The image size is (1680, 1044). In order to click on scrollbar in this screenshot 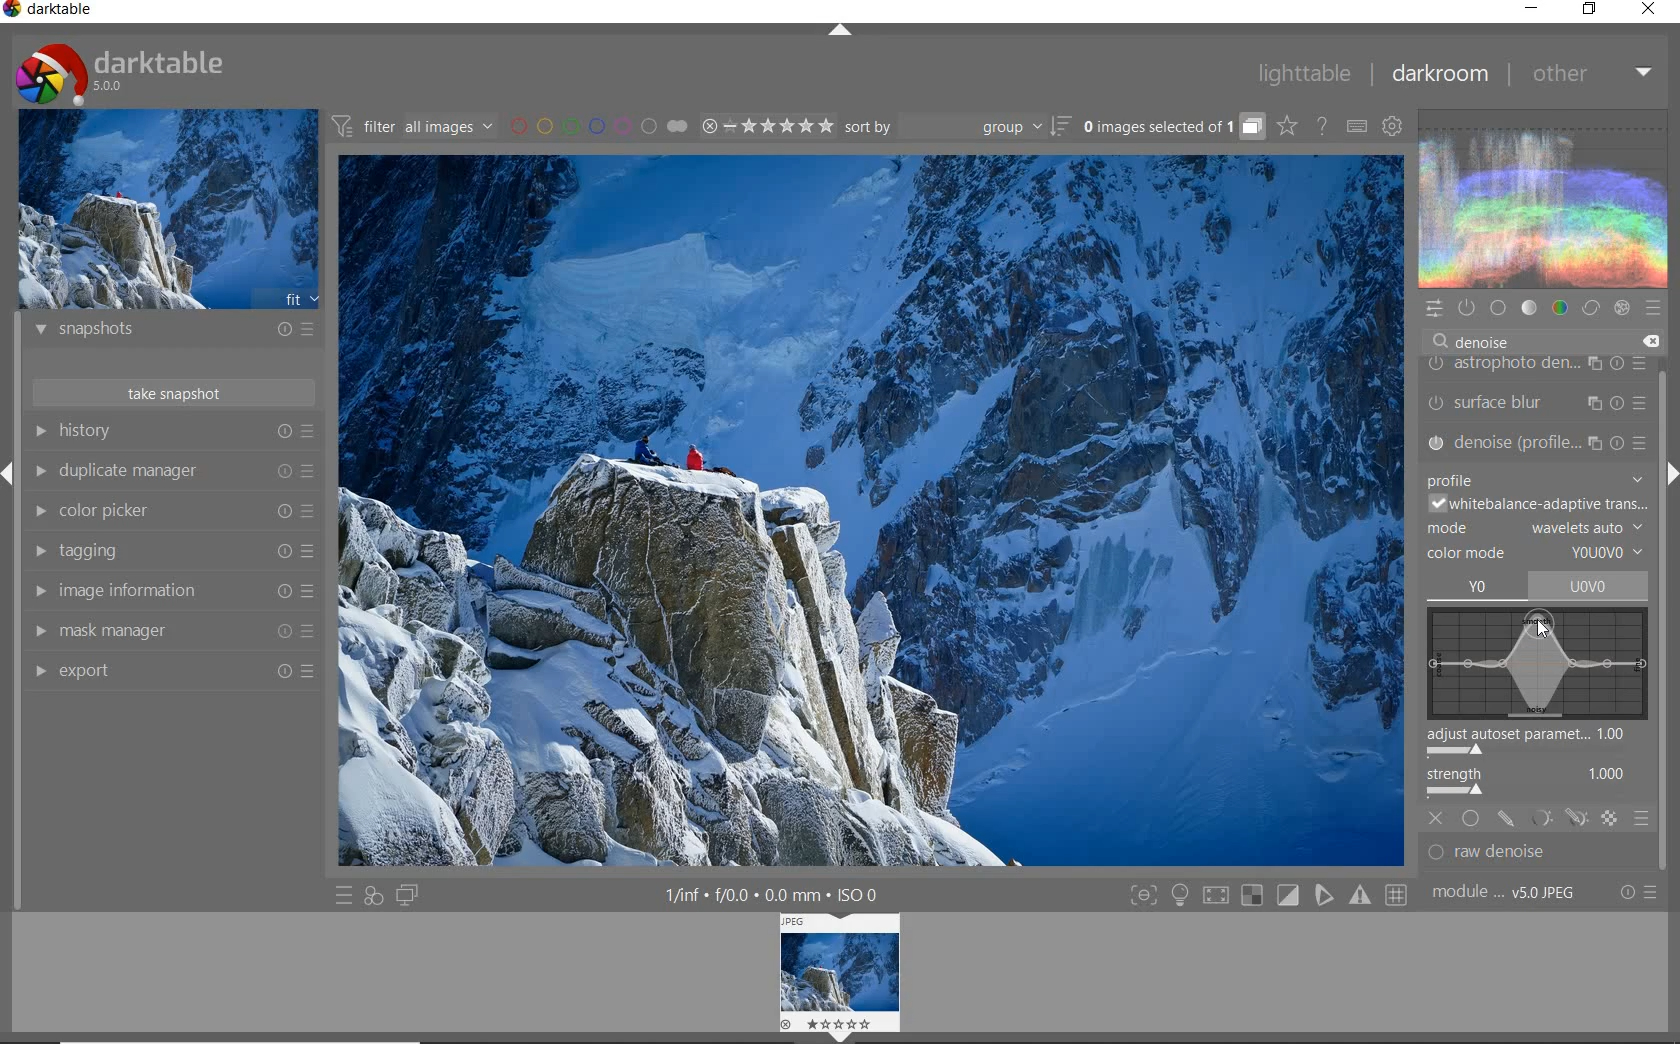, I will do `click(1663, 539)`.